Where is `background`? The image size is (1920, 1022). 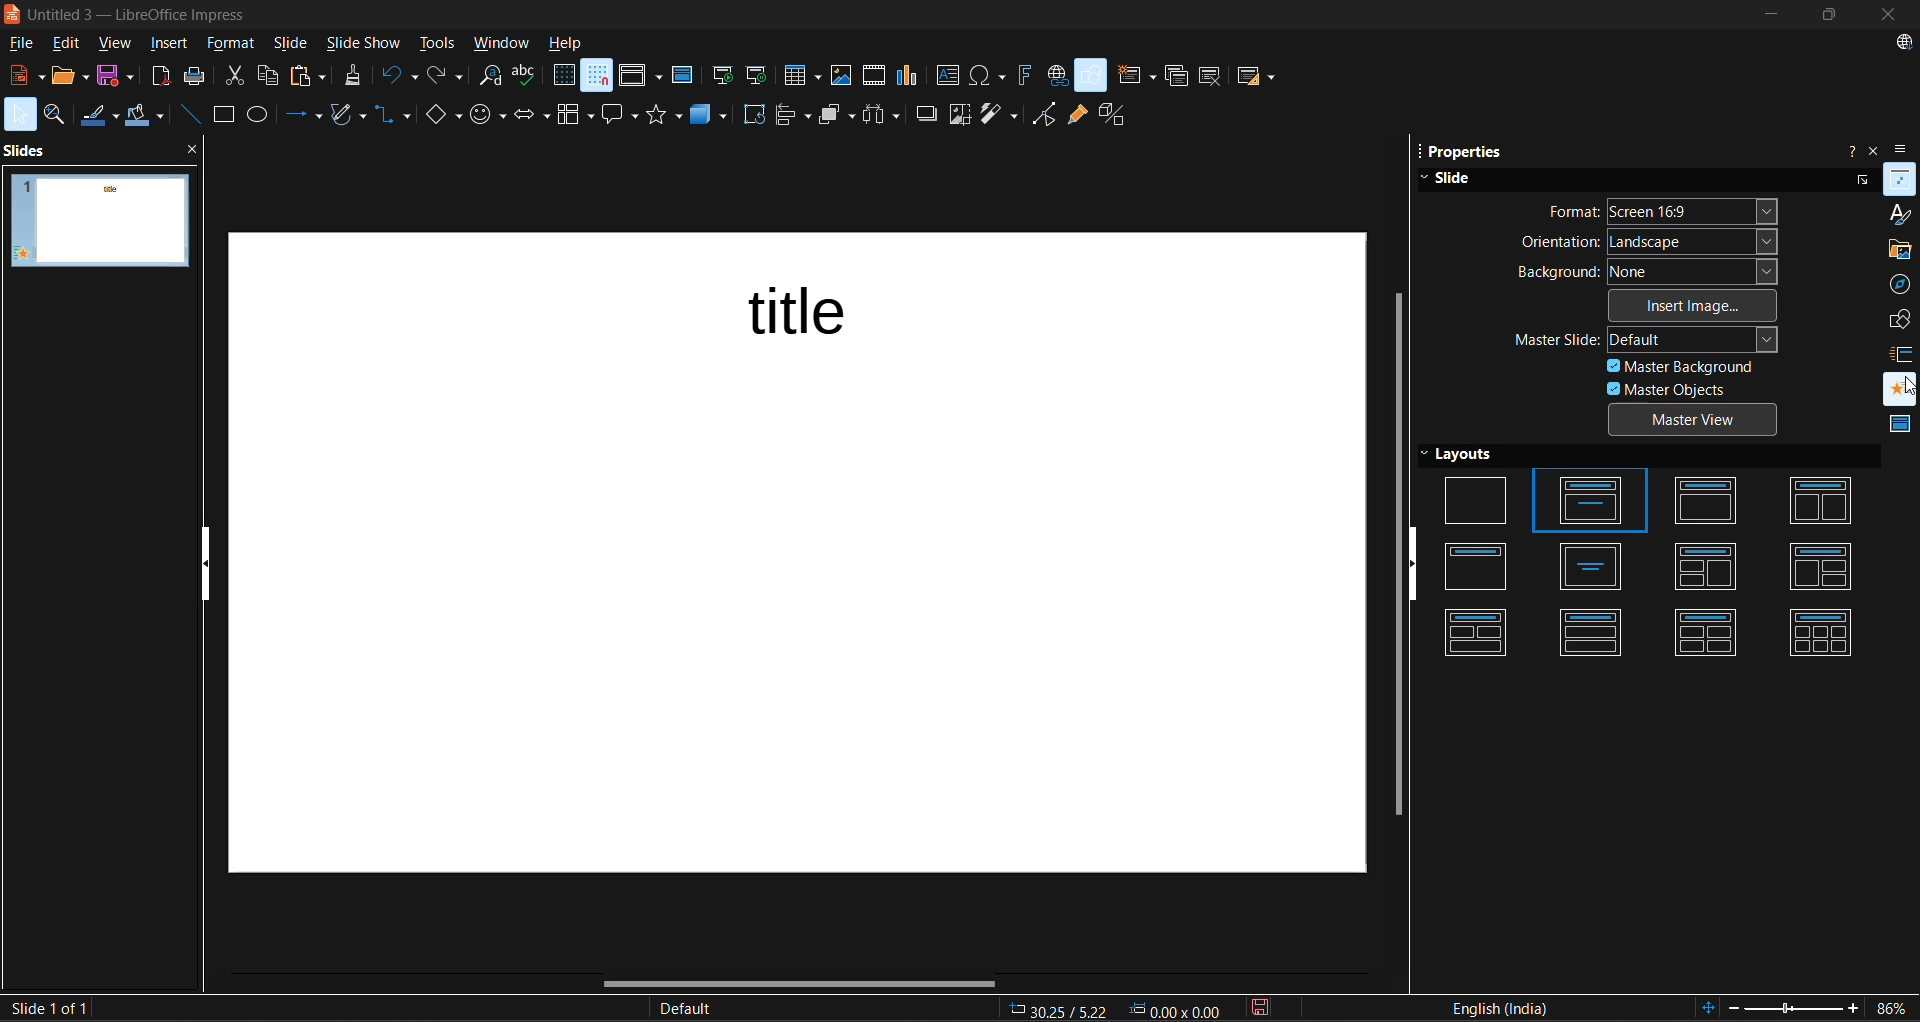 background is located at coordinates (1644, 272).